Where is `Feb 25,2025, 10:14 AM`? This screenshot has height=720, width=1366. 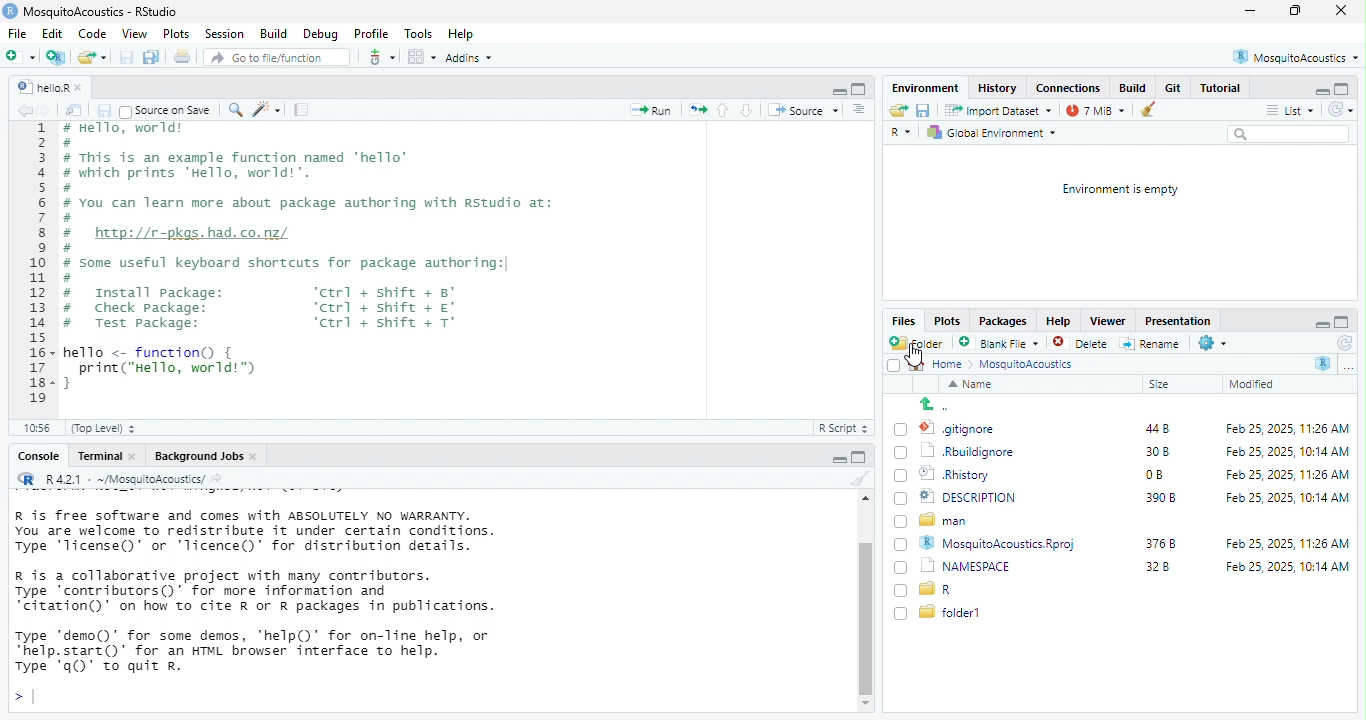 Feb 25,2025, 10:14 AM is located at coordinates (1289, 570).